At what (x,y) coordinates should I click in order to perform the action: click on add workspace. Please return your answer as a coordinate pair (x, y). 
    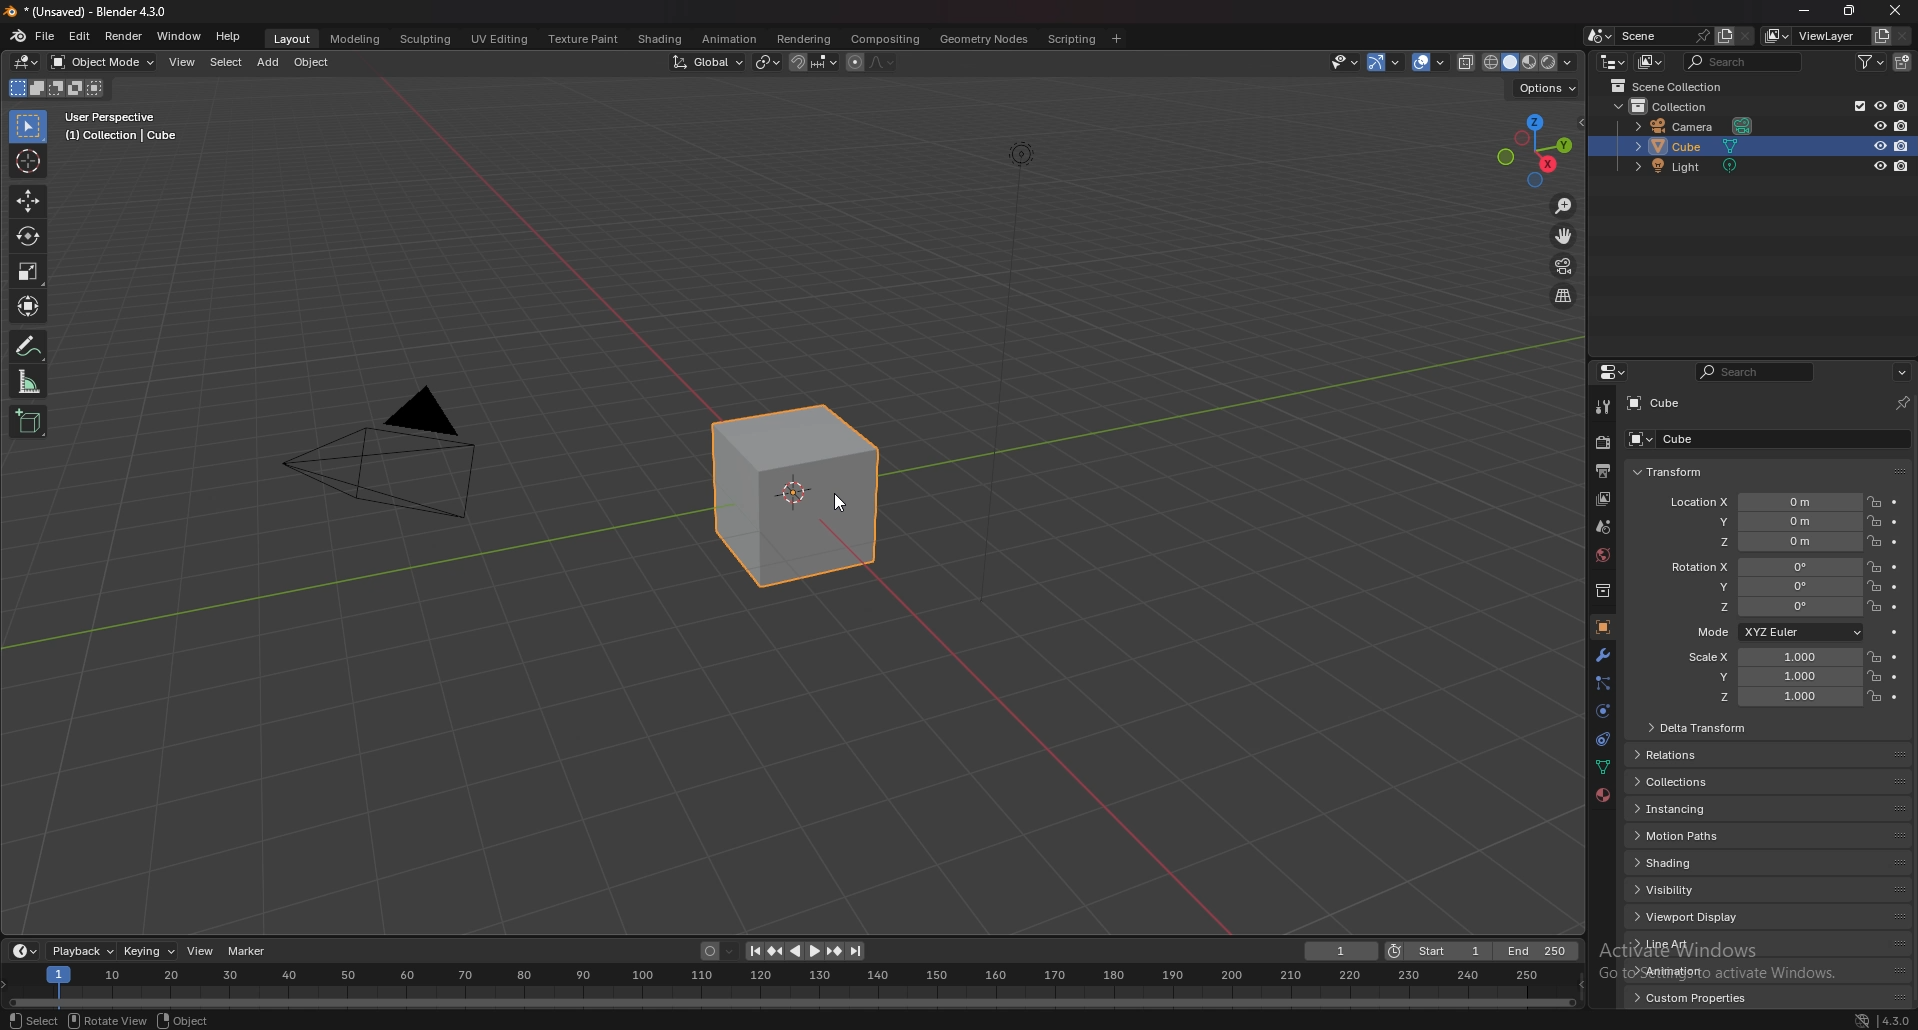
    Looking at the image, I should click on (1115, 39).